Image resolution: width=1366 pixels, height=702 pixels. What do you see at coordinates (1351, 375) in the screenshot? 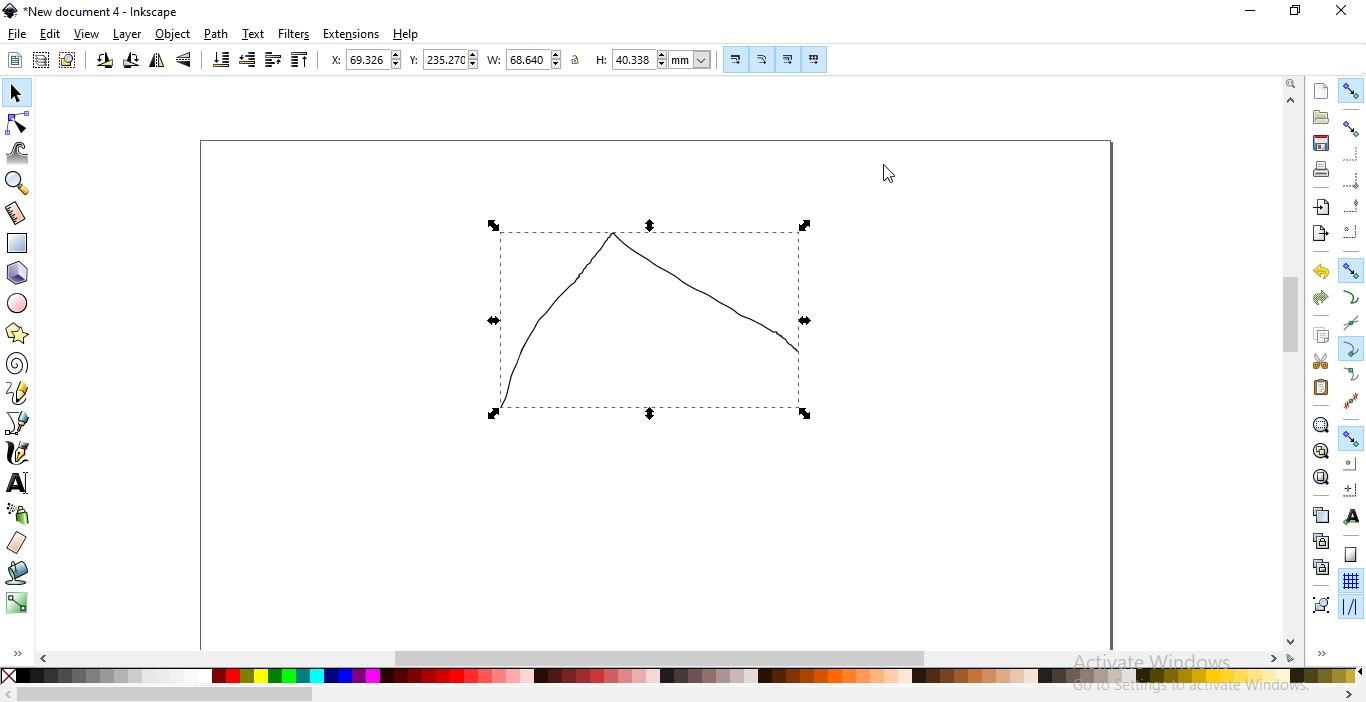
I see `snap smooth nodes` at bounding box center [1351, 375].